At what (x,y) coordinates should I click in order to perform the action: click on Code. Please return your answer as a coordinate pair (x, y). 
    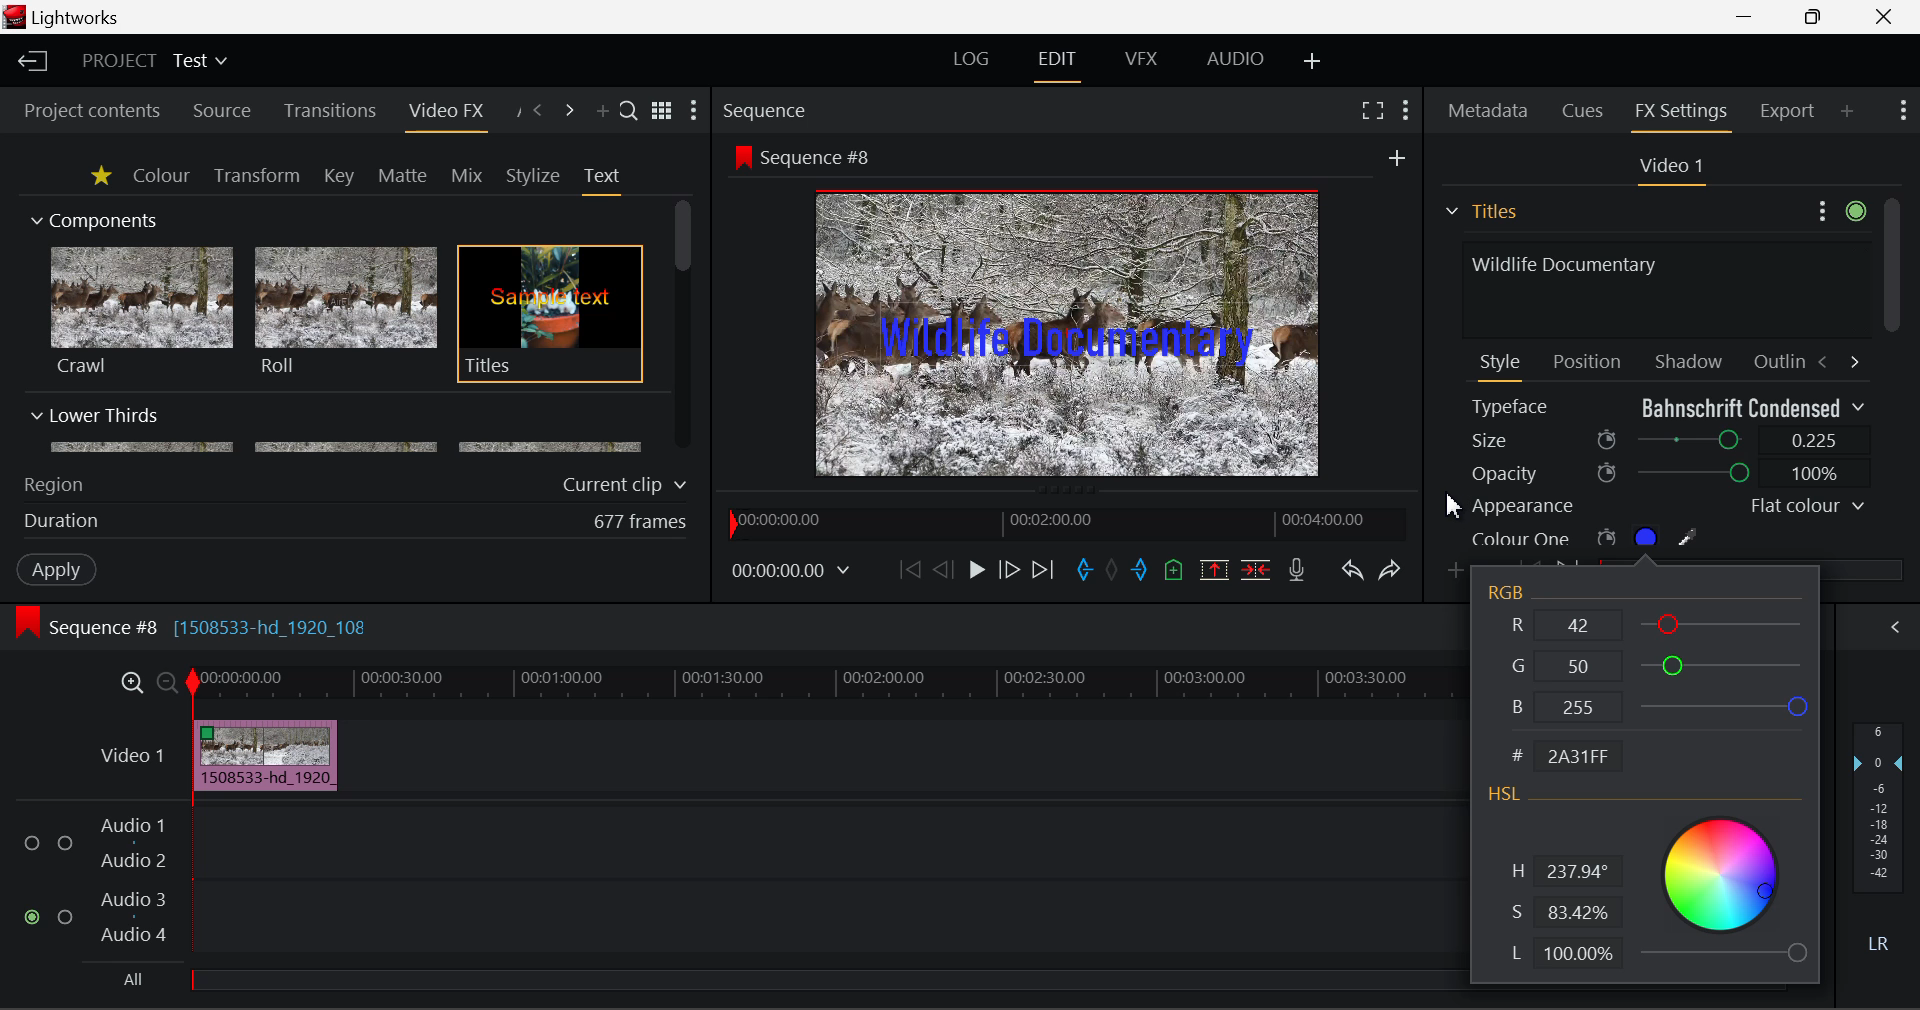
    Looking at the image, I should click on (1572, 758).